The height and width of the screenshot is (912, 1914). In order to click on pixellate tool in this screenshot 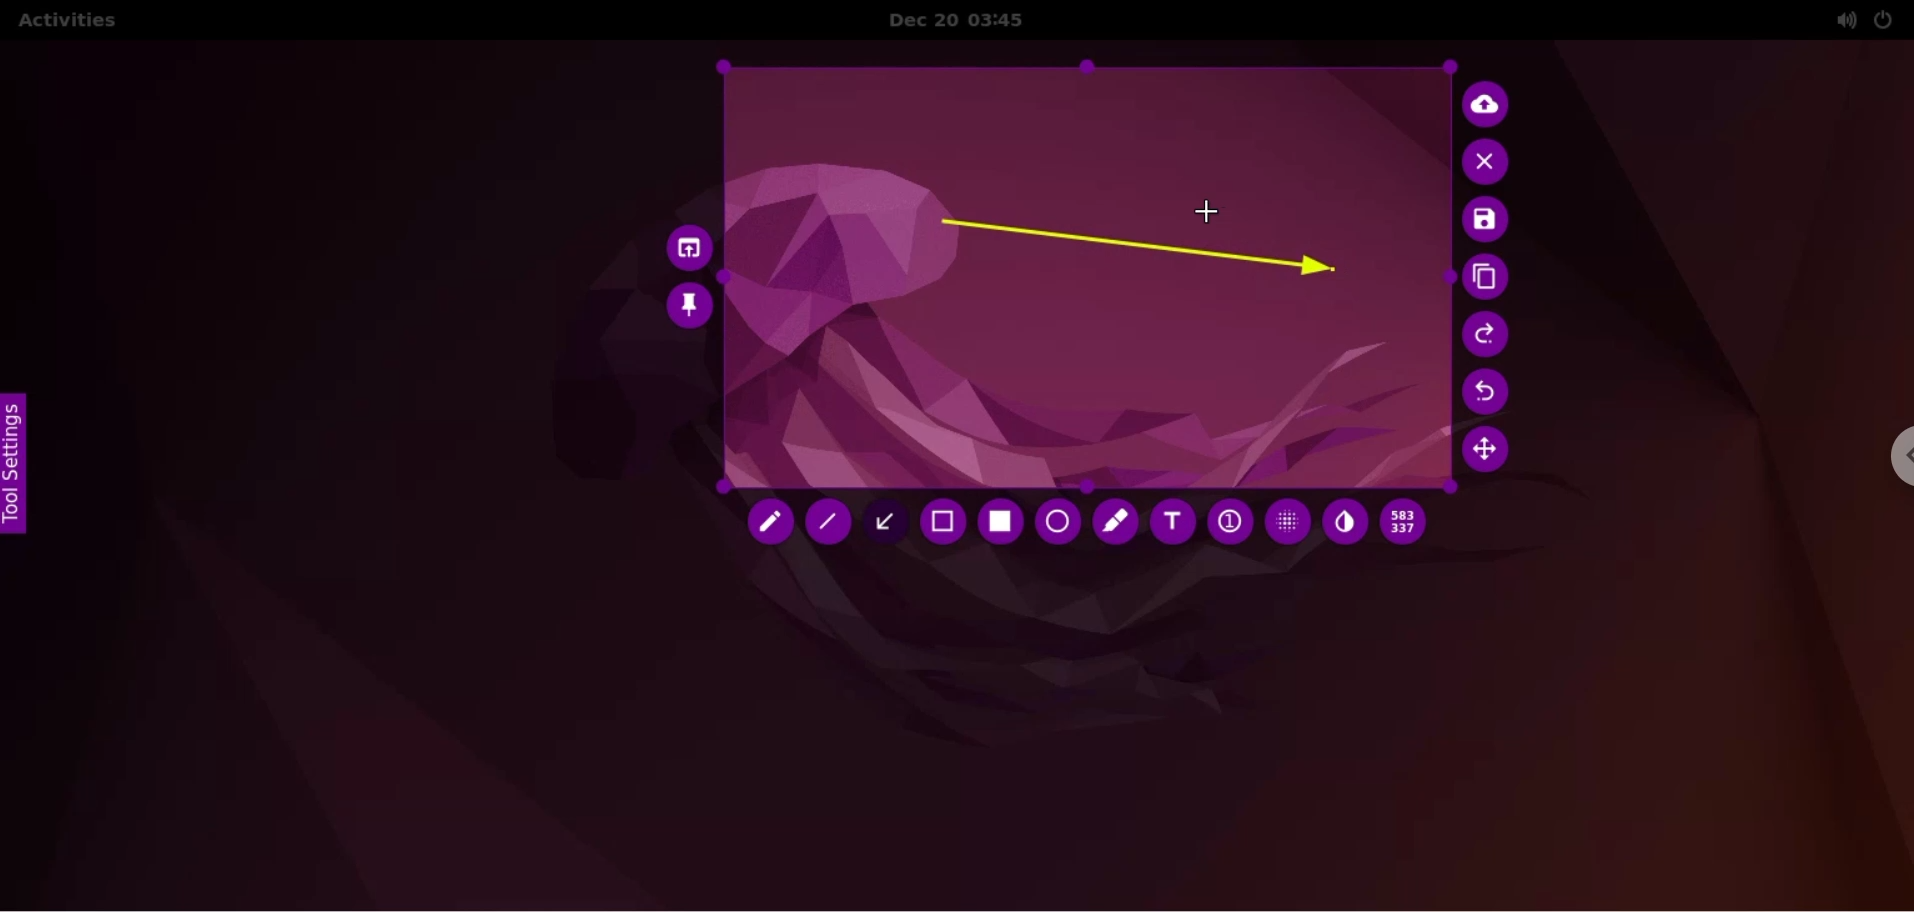, I will do `click(1282, 521)`.